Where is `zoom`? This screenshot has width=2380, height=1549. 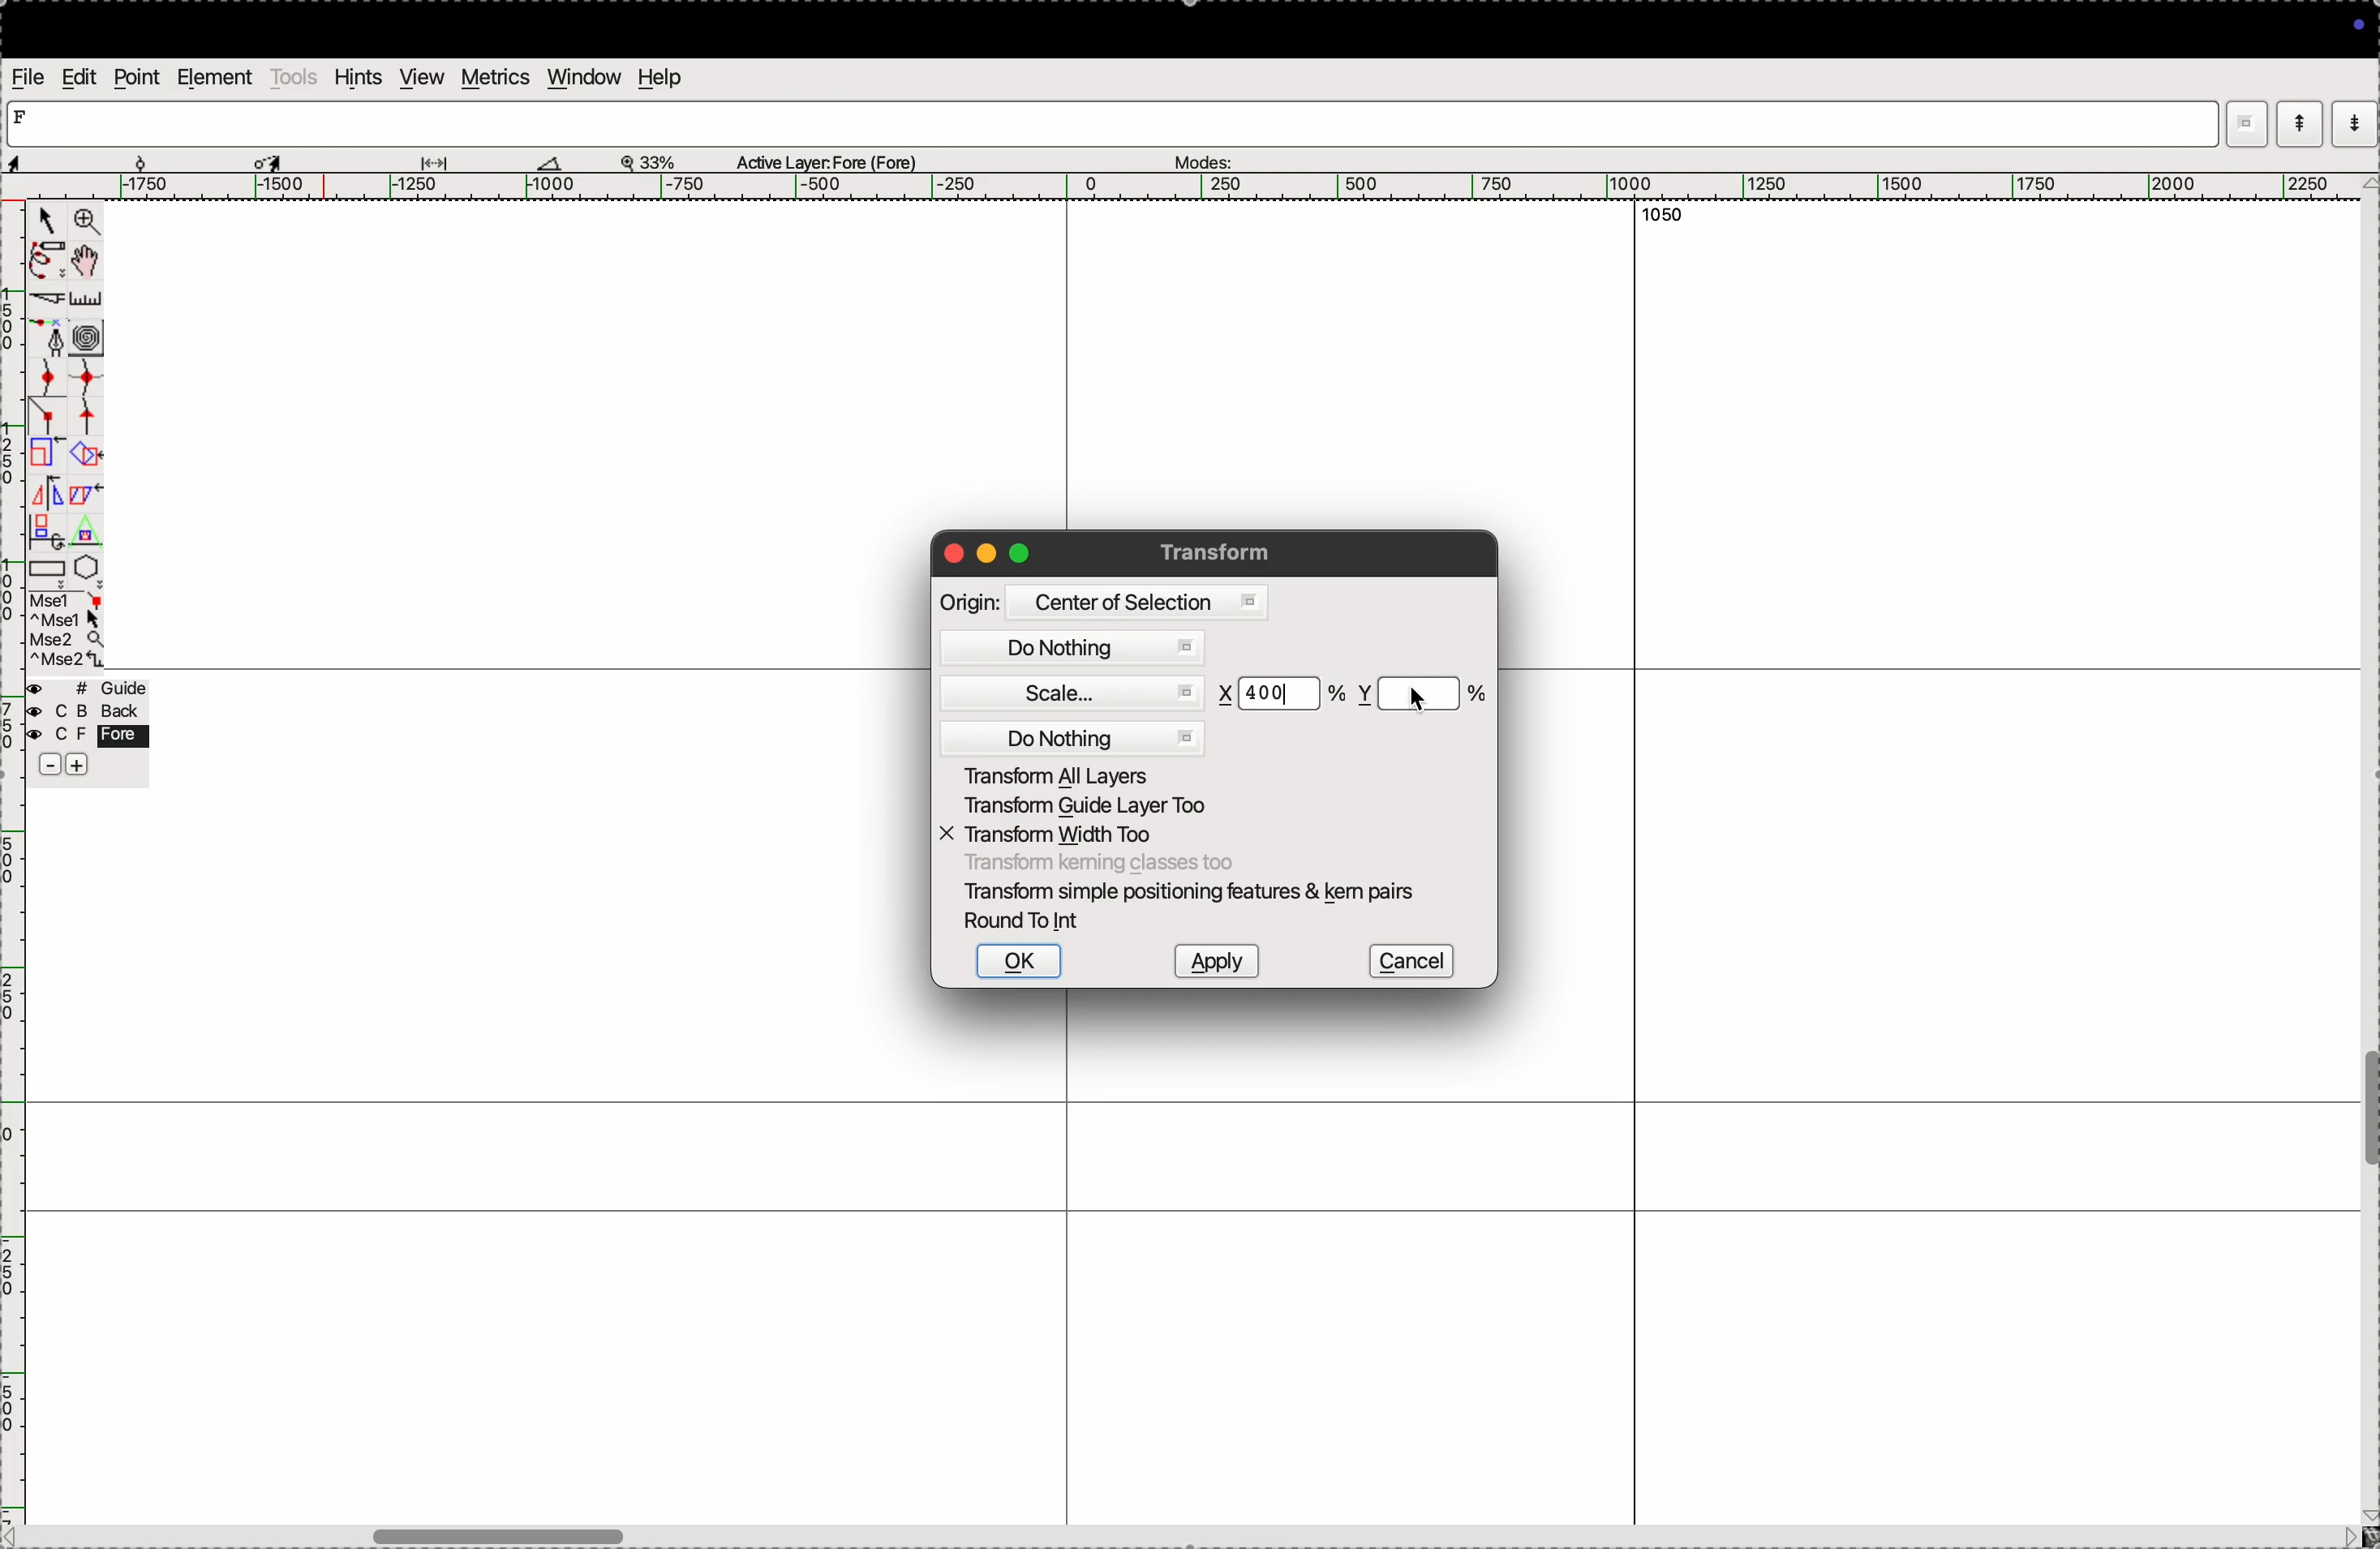
zoom is located at coordinates (87, 223).